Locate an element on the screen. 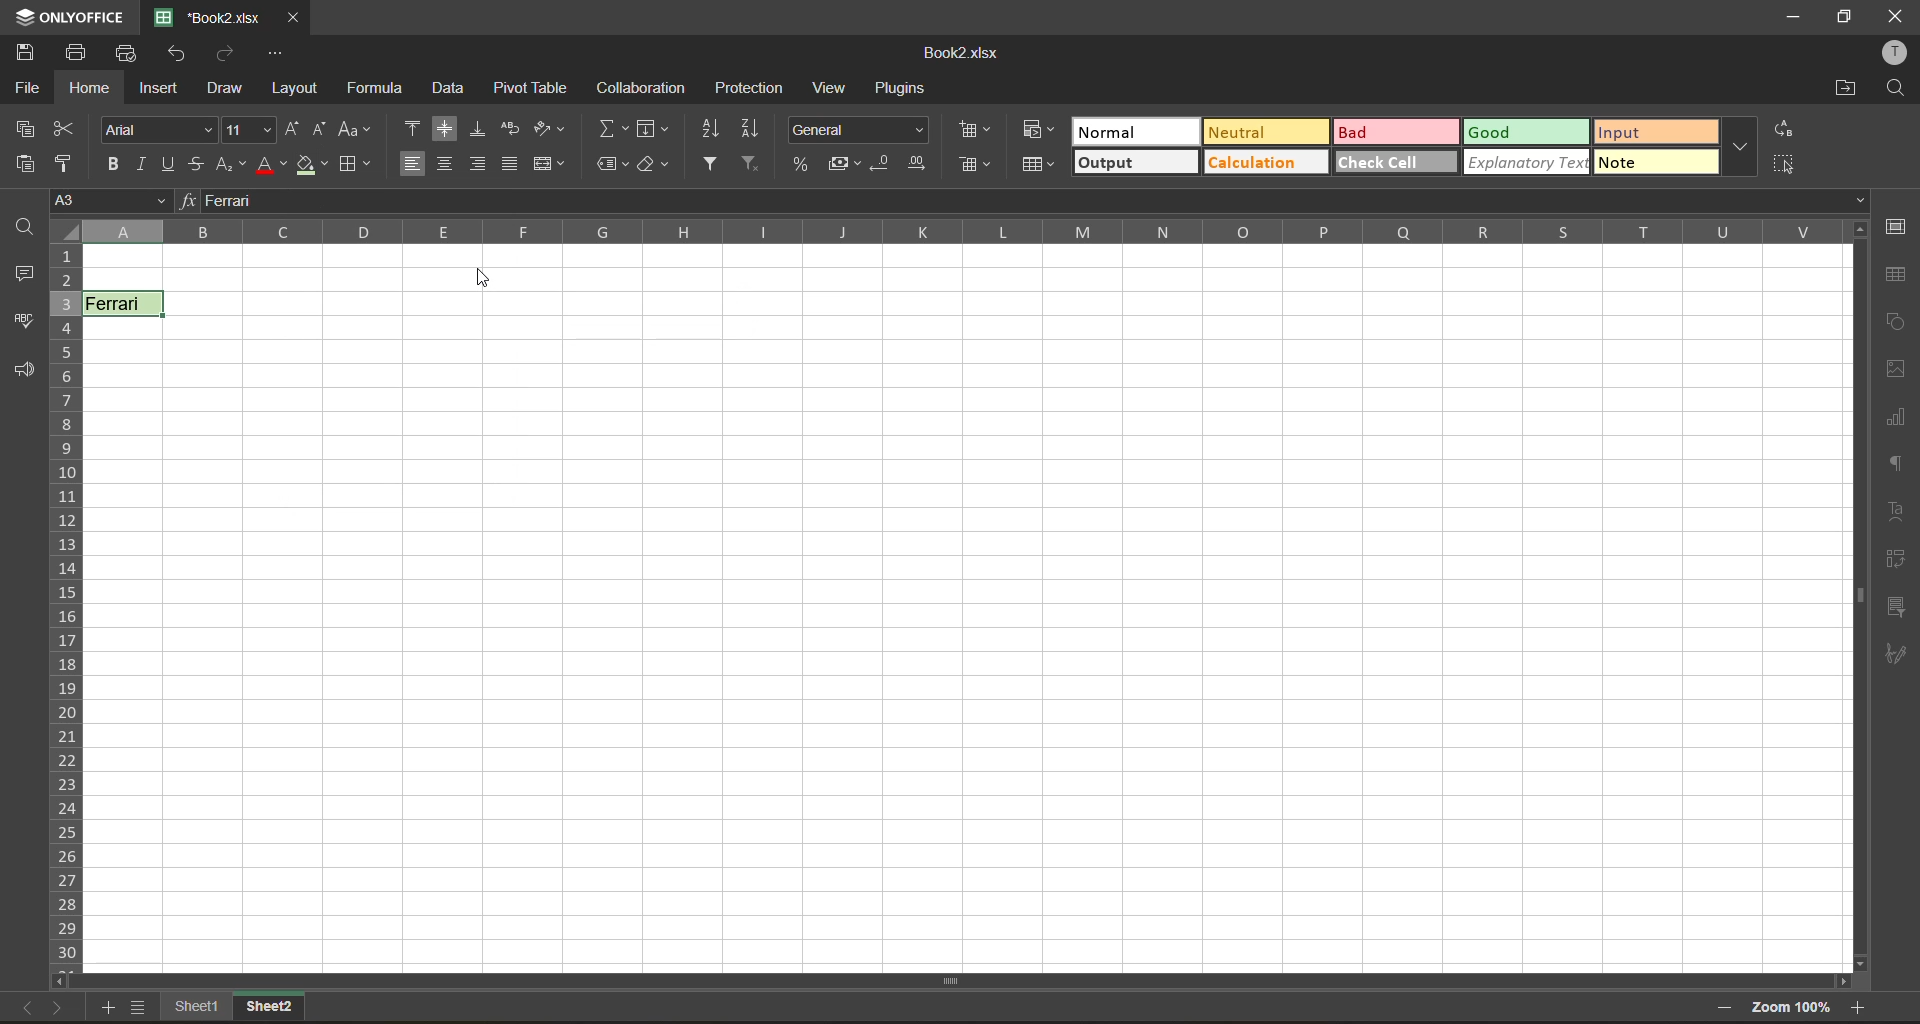 The image size is (1920, 1024). increase decimal is located at coordinates (919, 165).